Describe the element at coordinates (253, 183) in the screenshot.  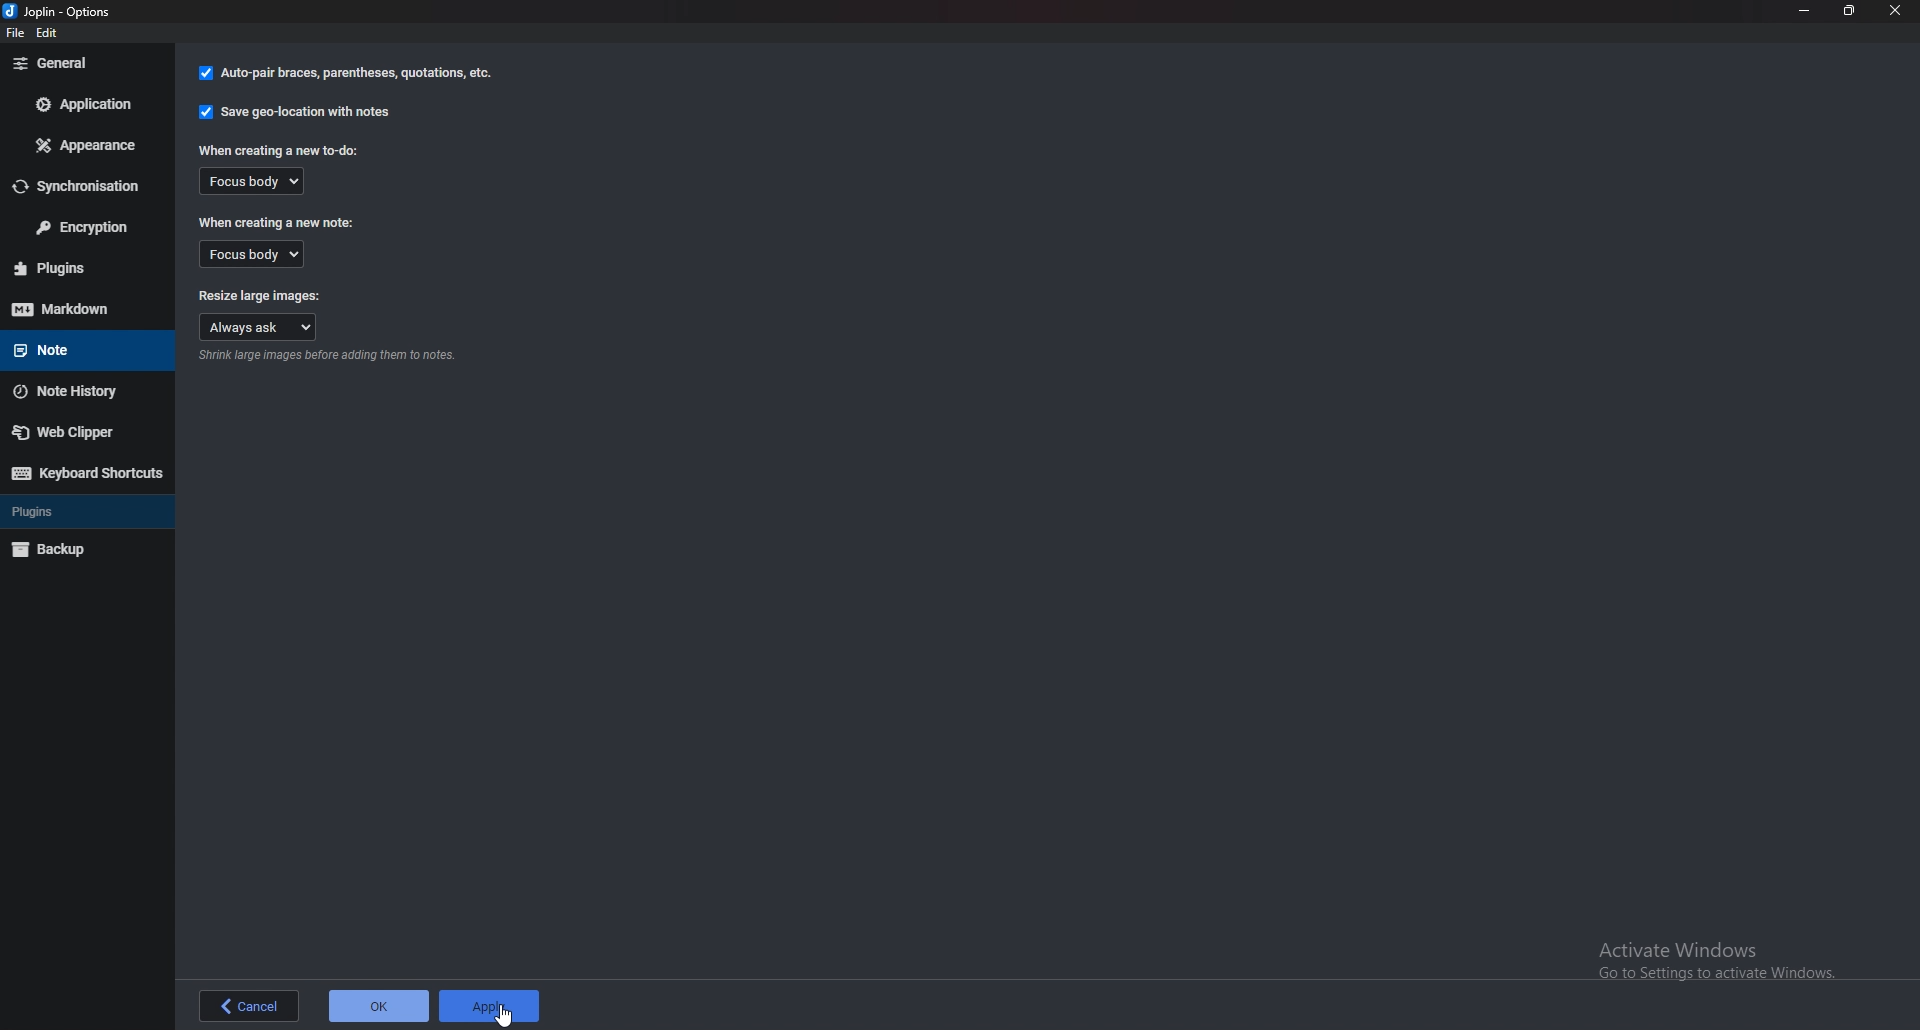
I see `Focus body` at that location.